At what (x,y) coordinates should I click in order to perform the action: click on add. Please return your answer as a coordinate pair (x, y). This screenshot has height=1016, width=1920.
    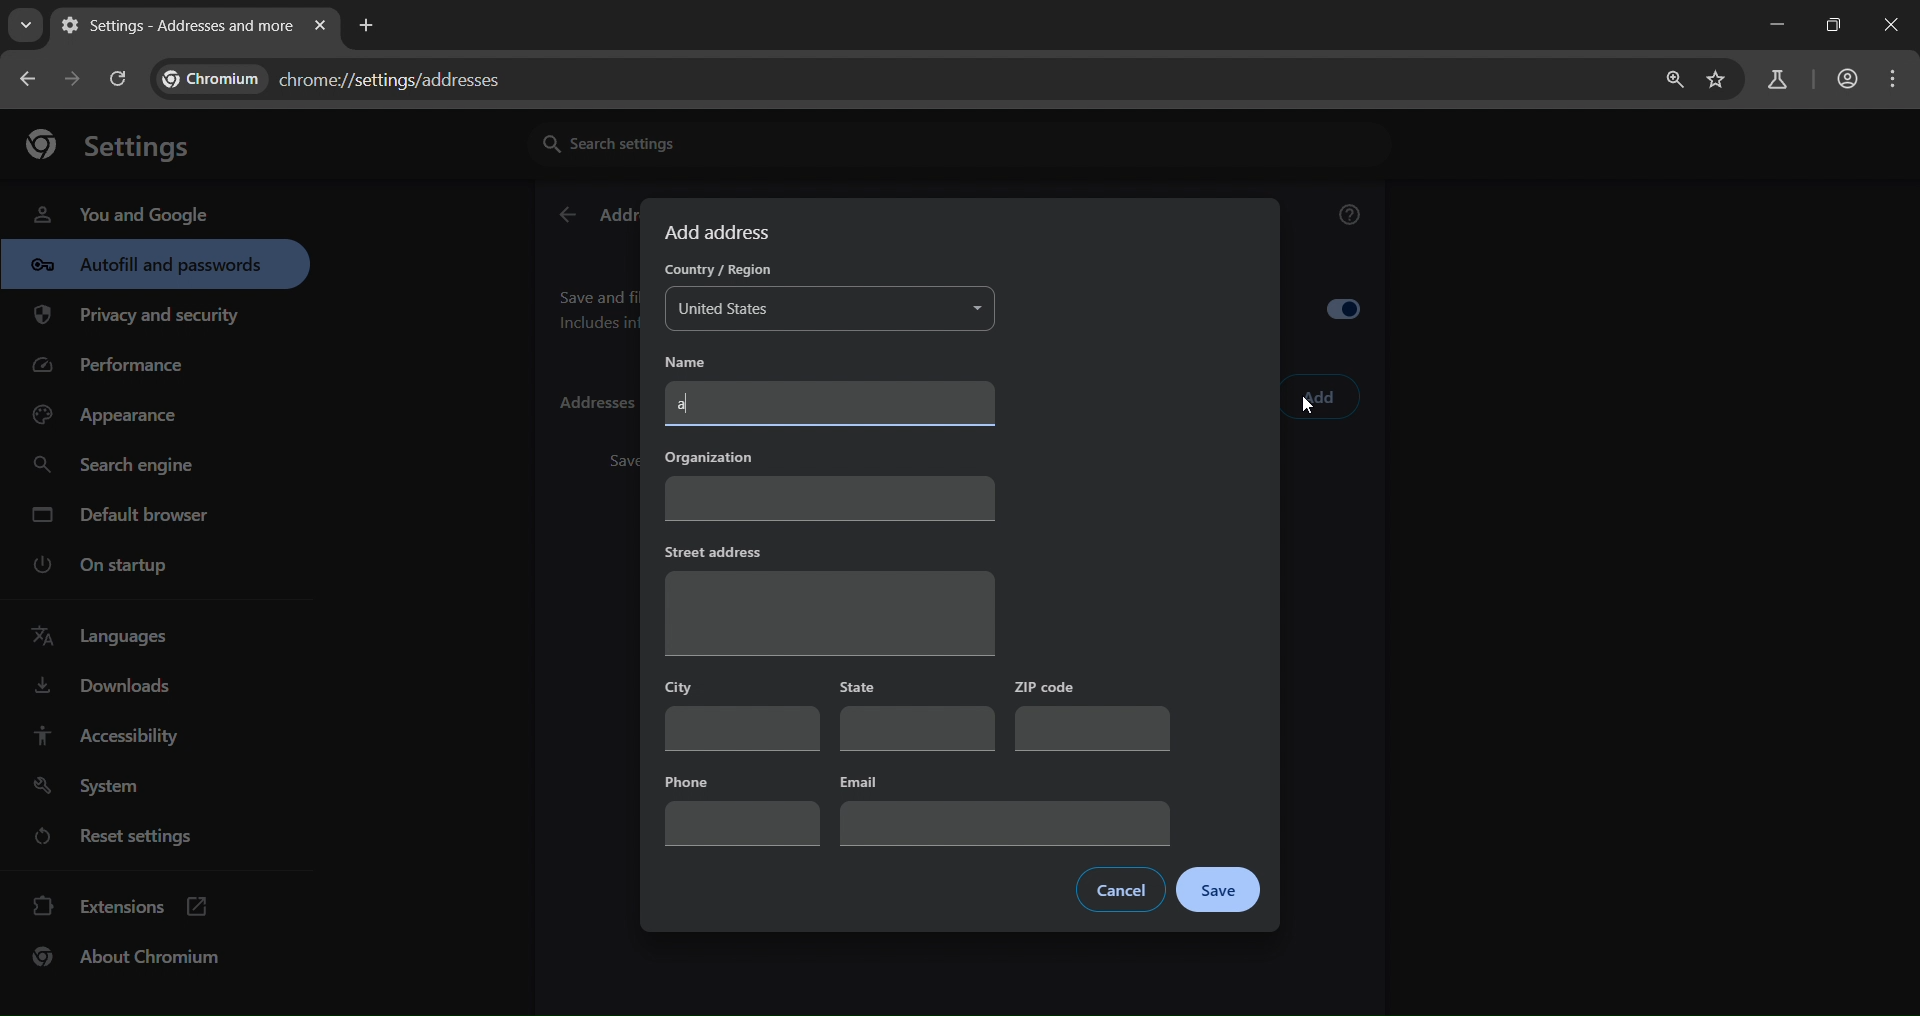
    Looking at the image, I should click on (1320, 398).